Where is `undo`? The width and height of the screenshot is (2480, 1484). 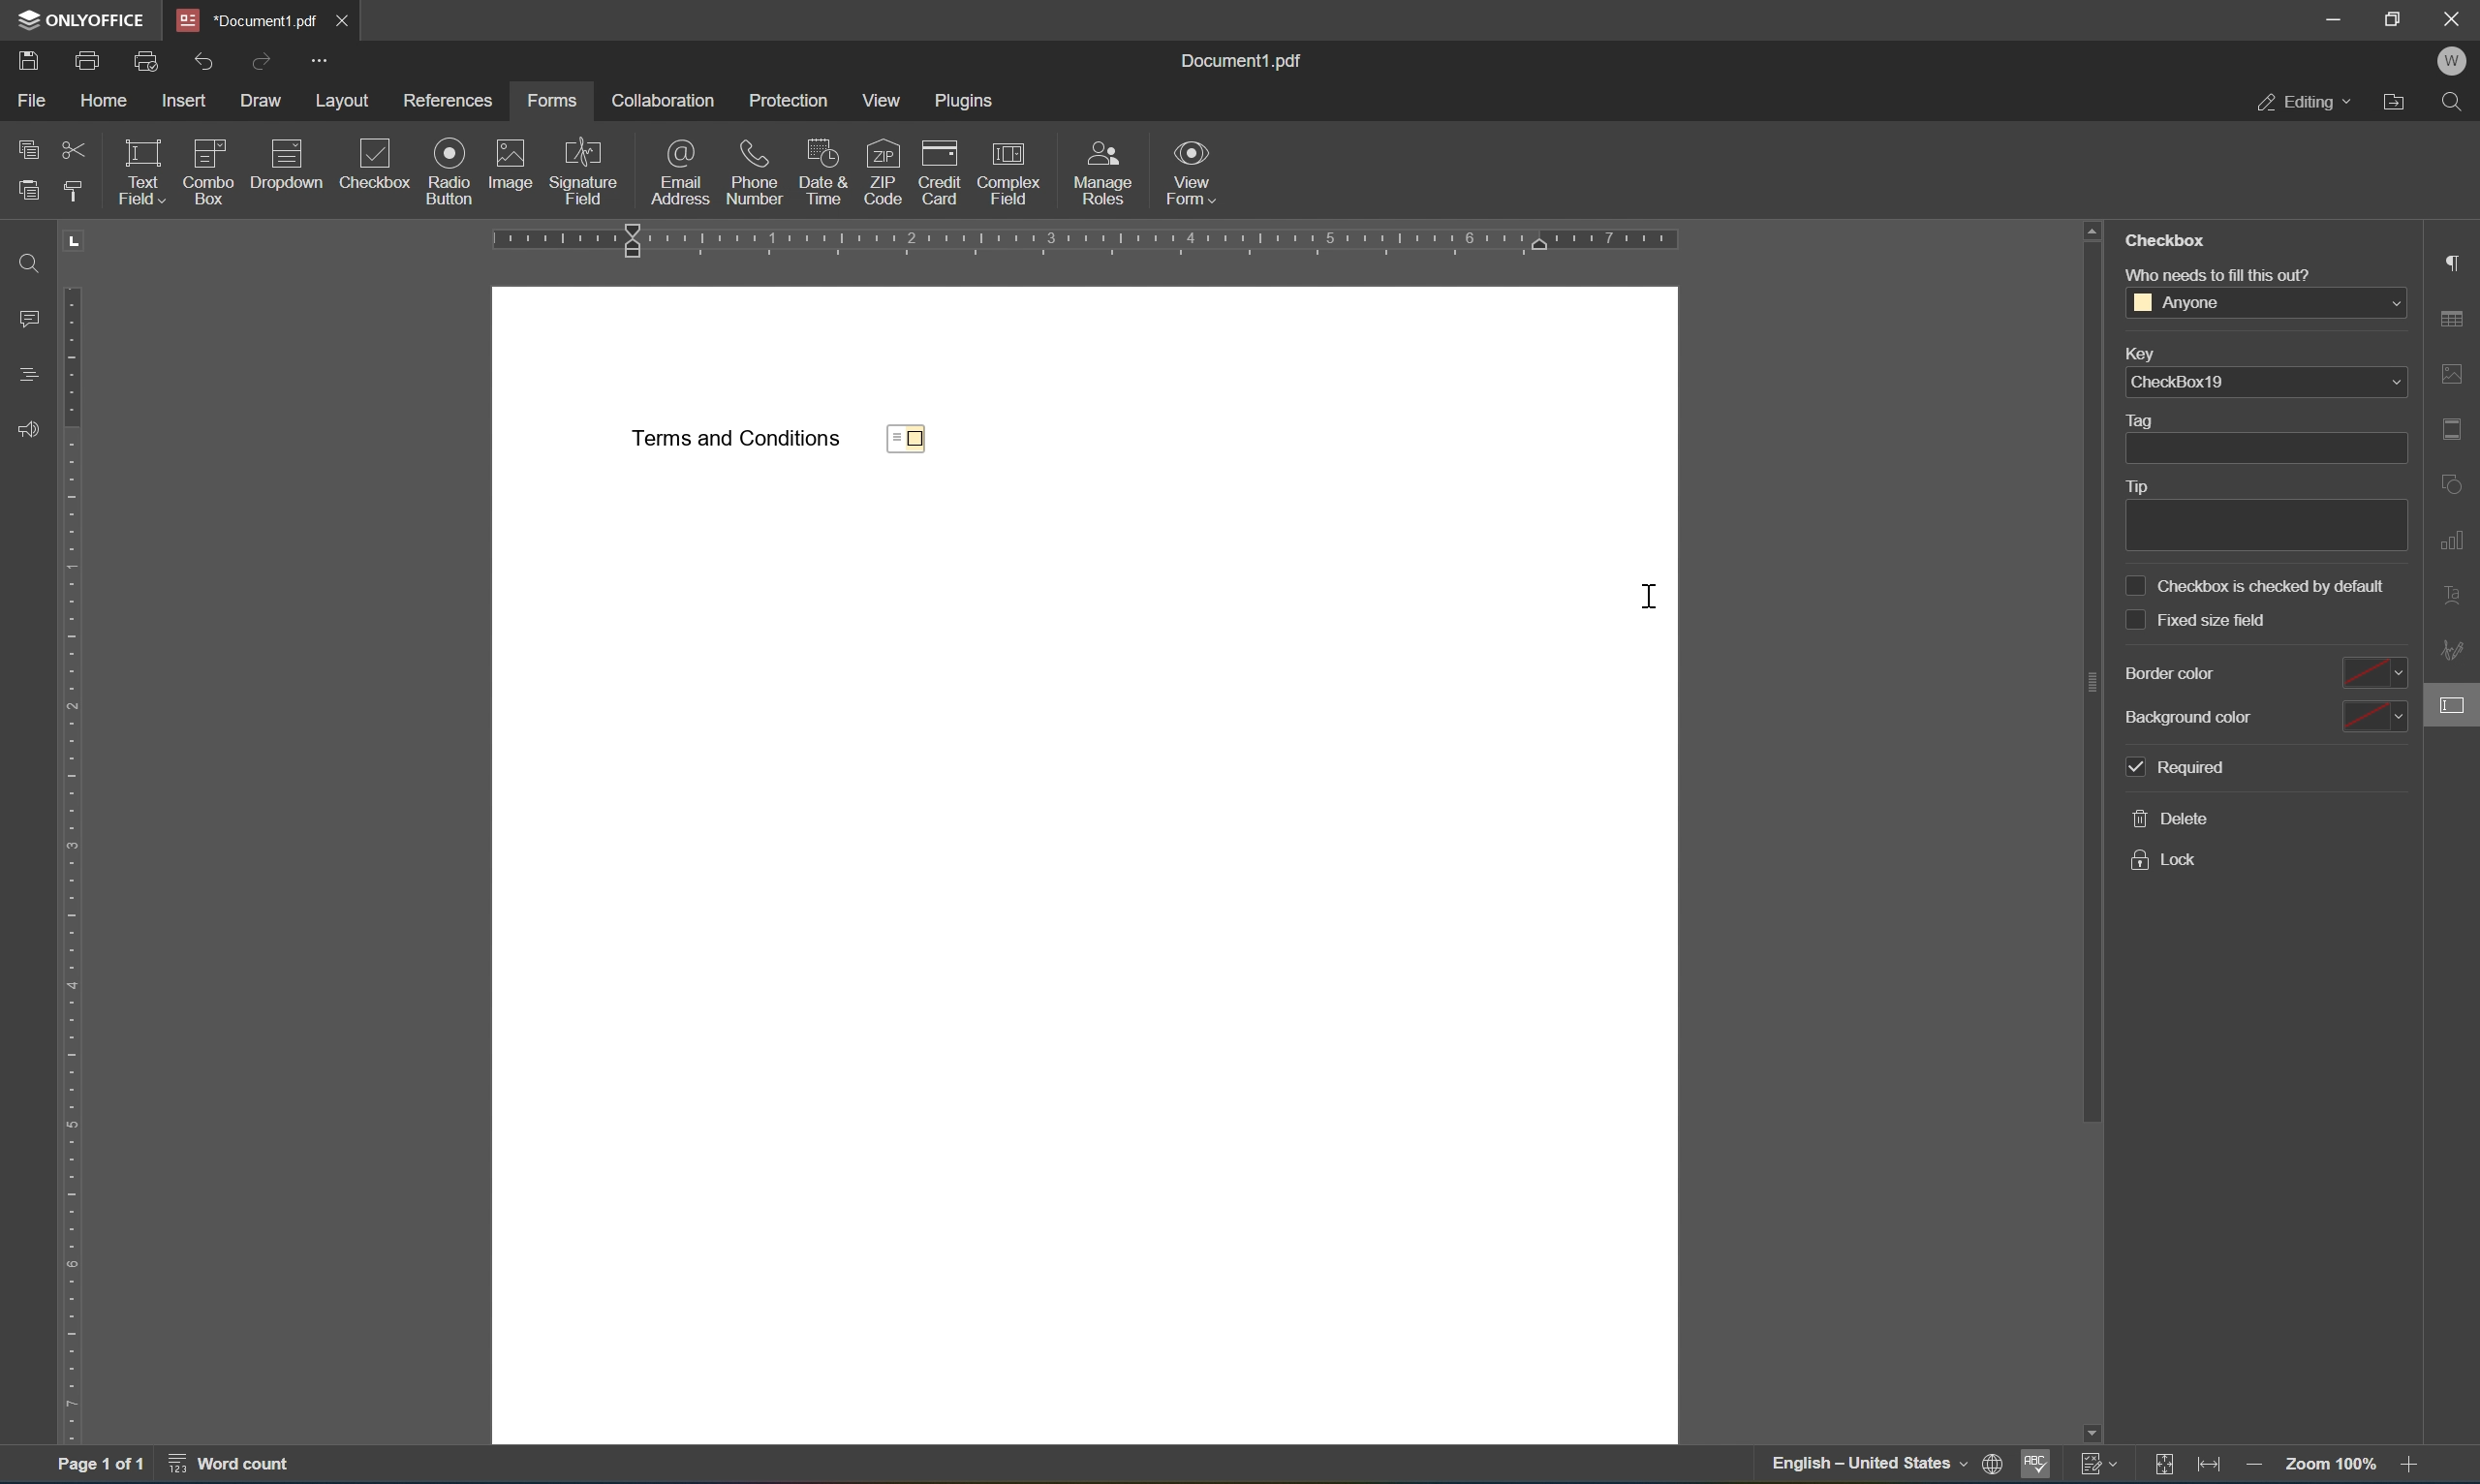
undo is located at coordinates (211, 63).